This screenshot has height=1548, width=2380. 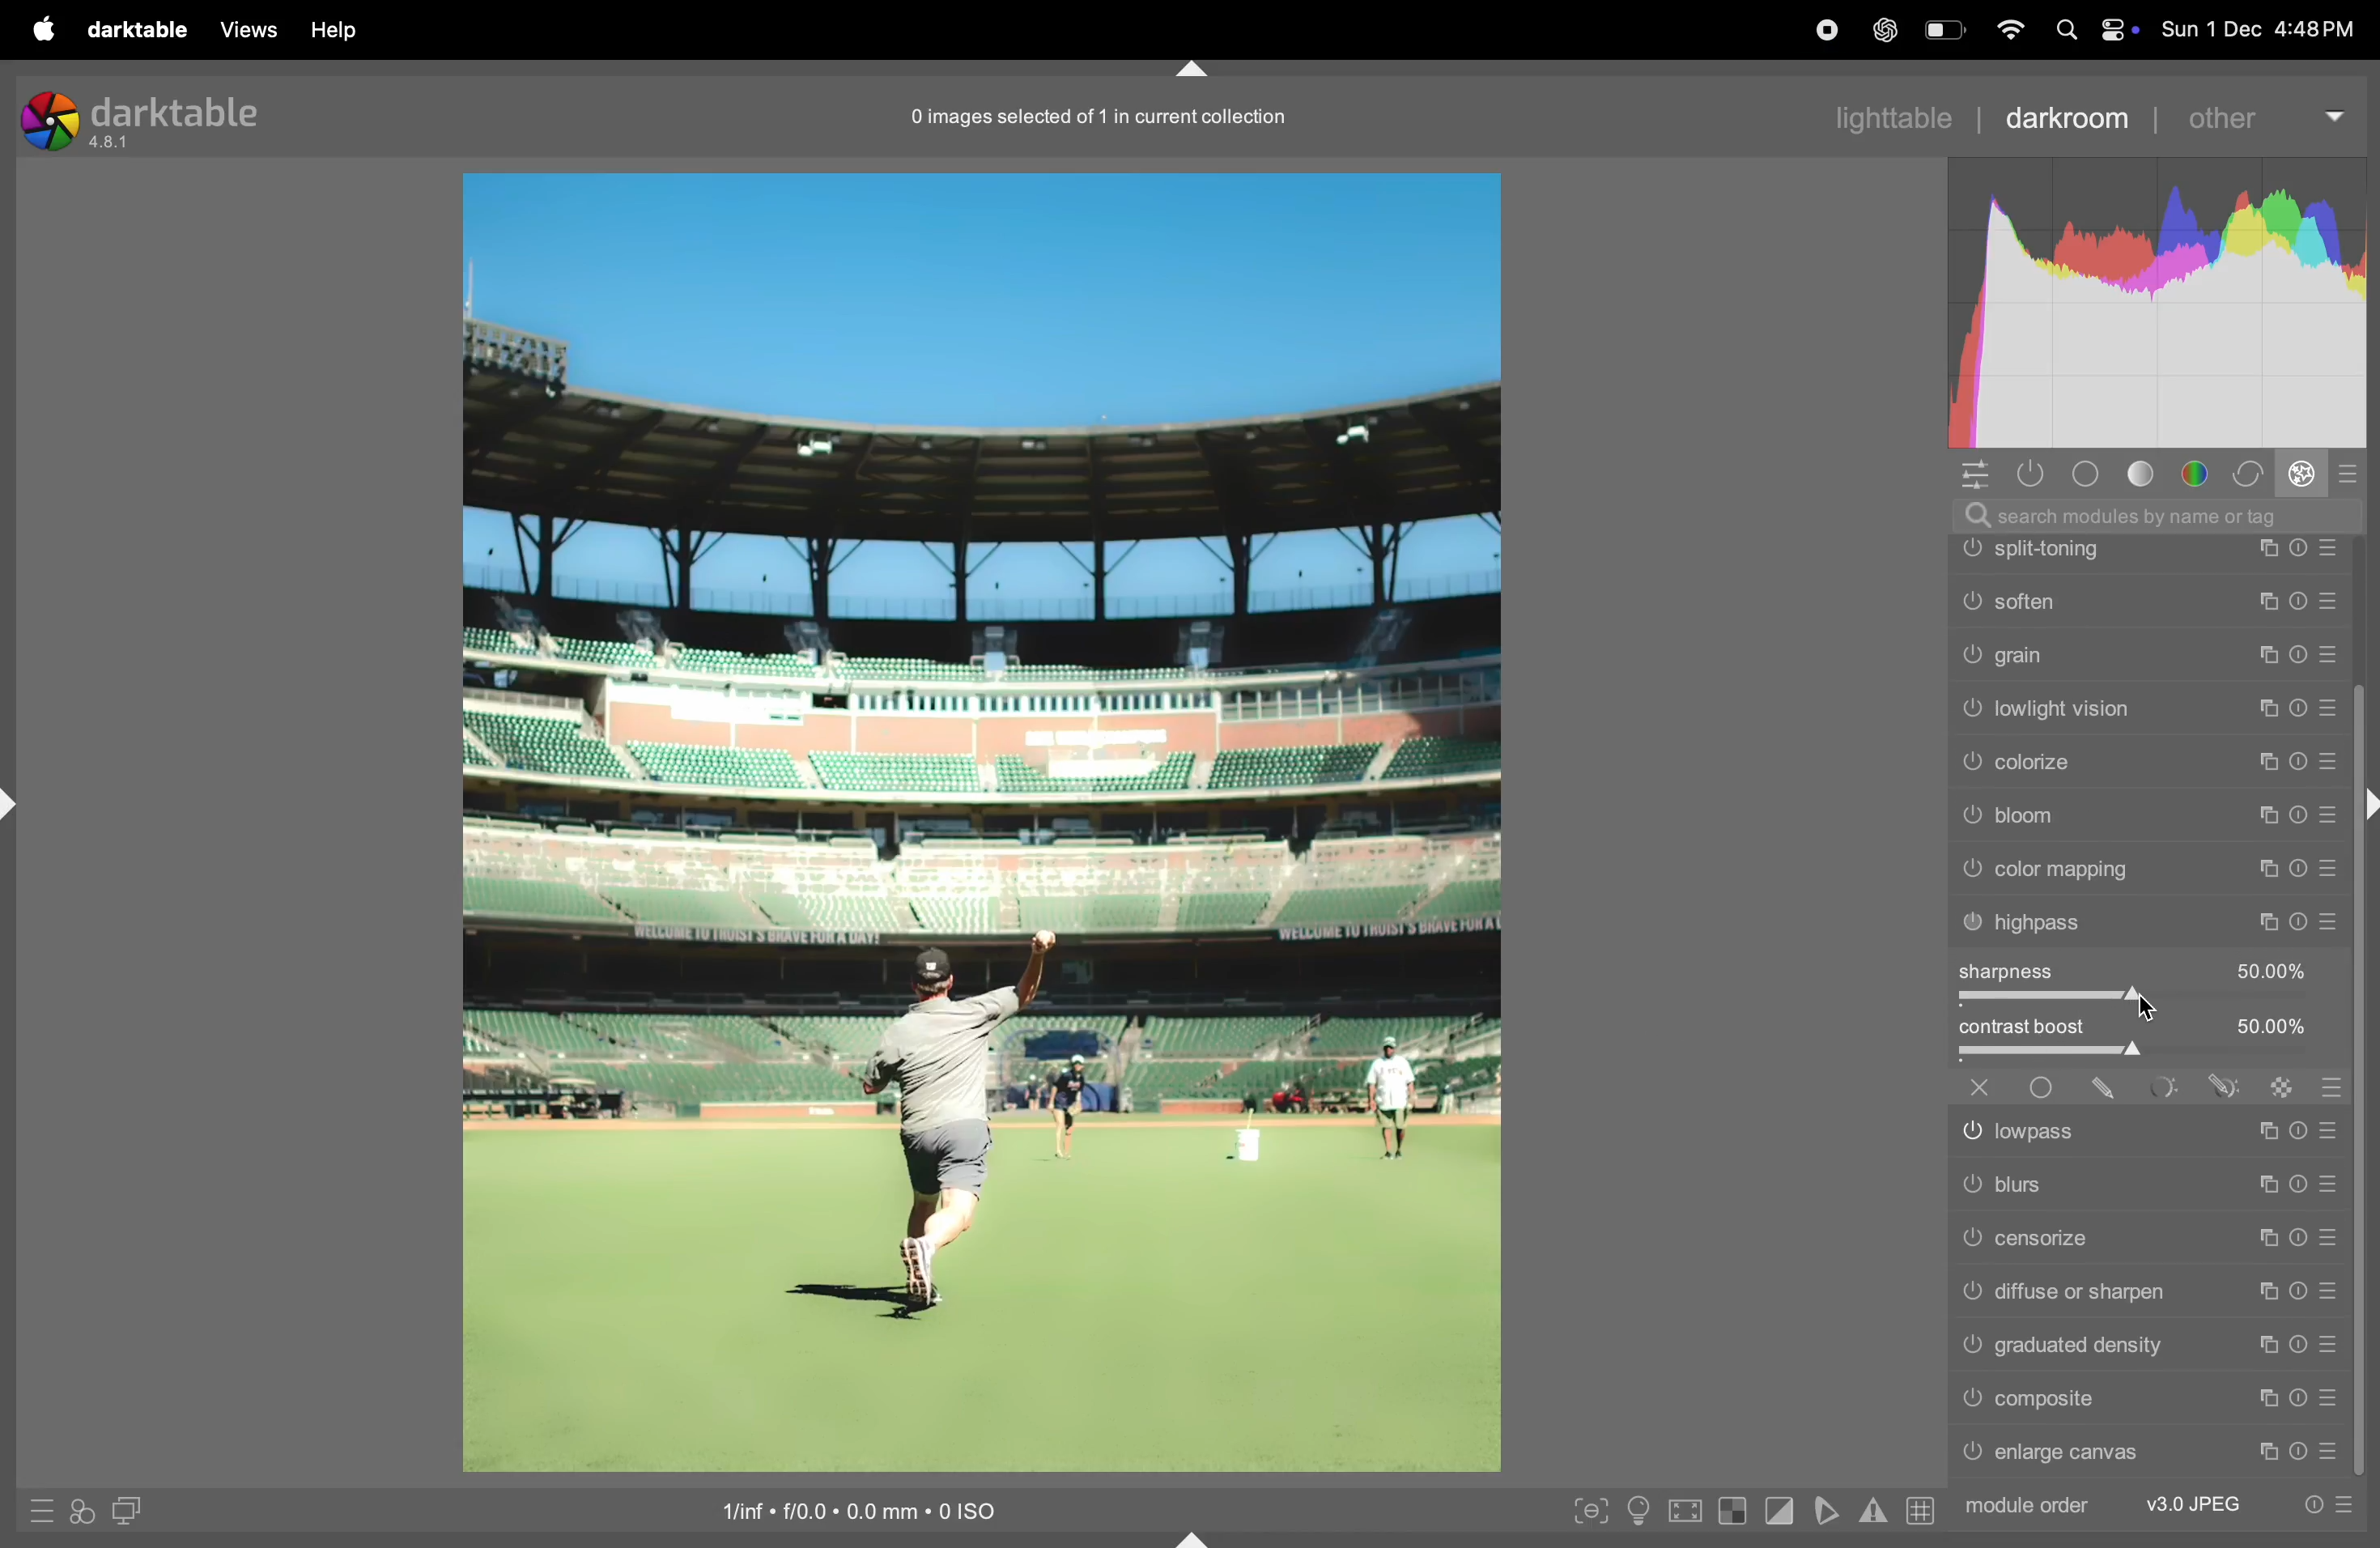 I want to click on color, so click(x=2202, y=472).